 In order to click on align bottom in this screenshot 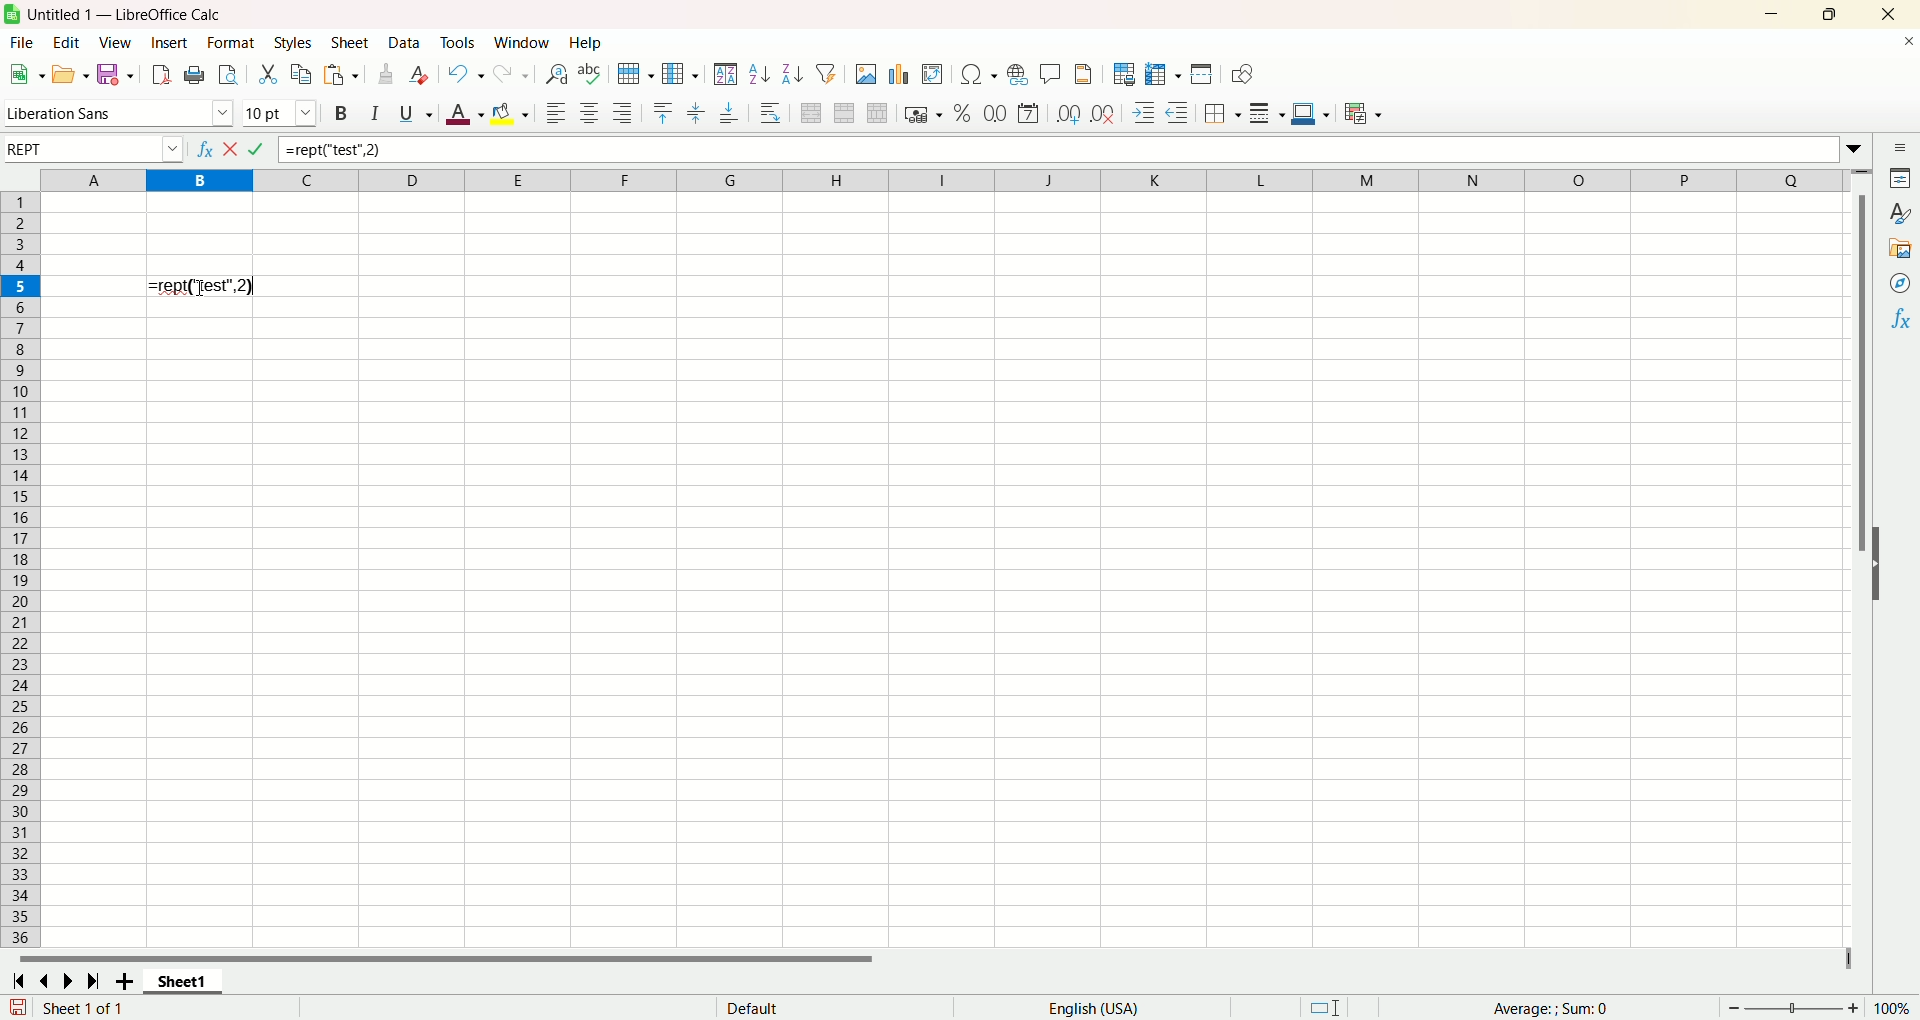, I will do `click(734, 112)`.